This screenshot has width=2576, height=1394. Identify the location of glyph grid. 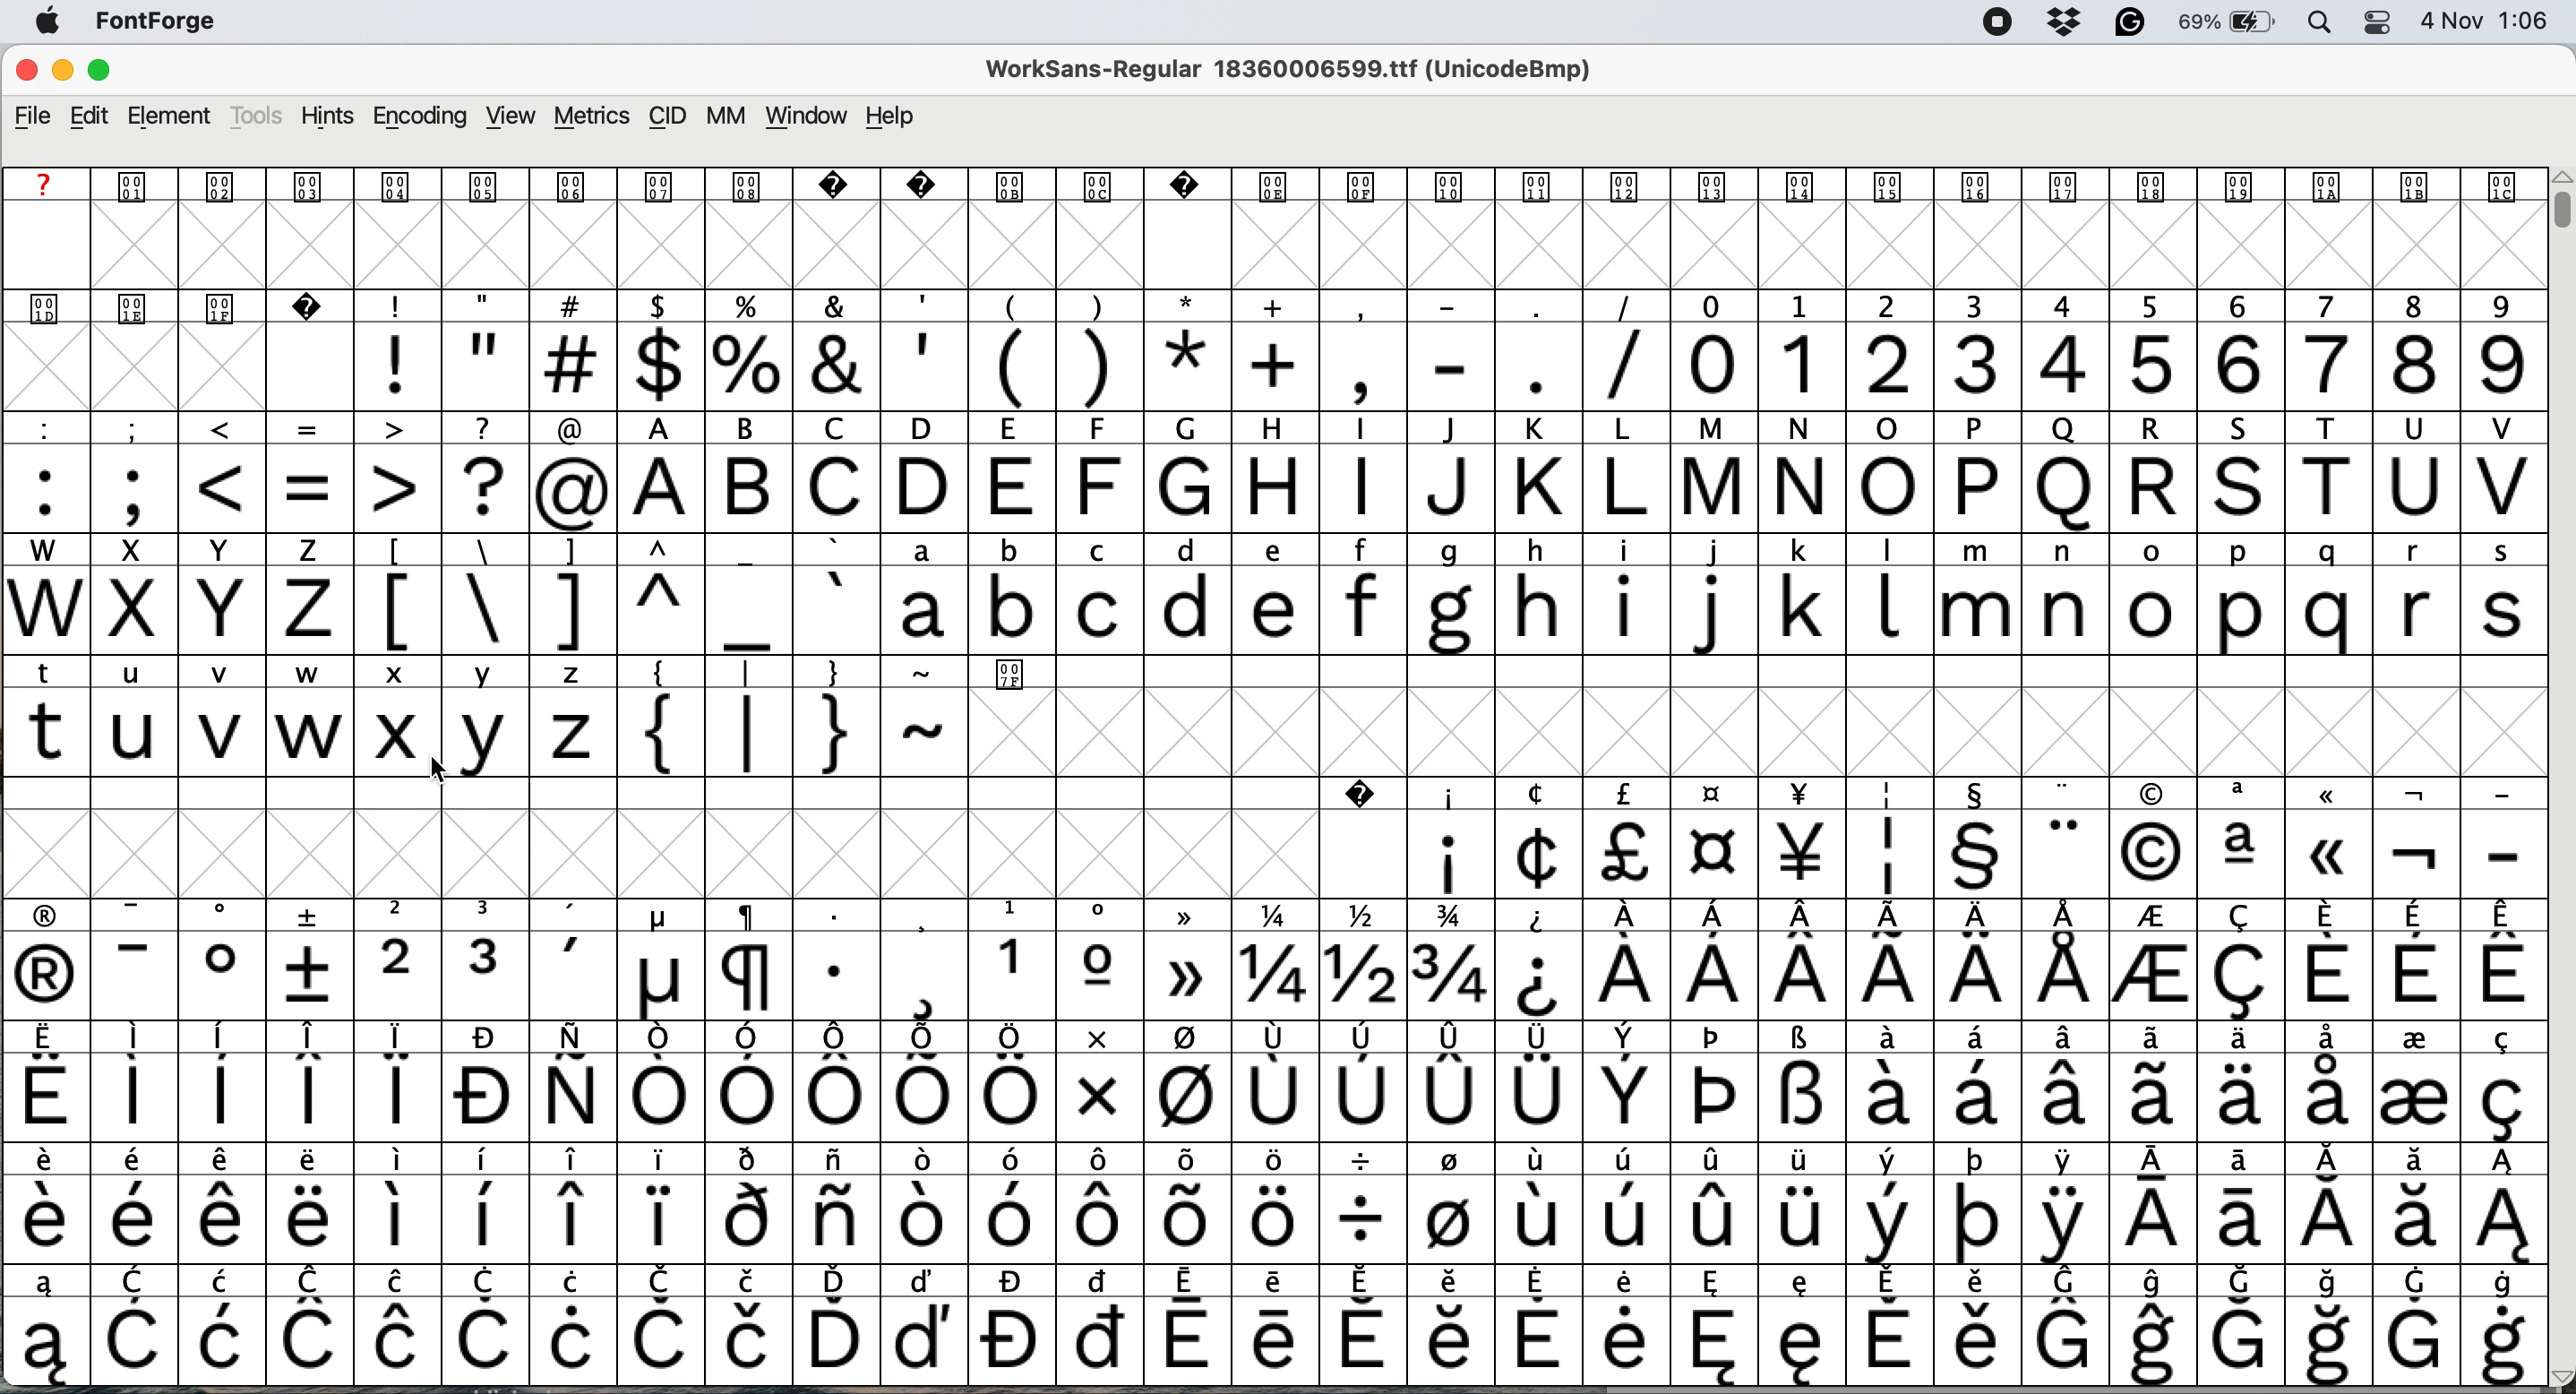
(699, 850).